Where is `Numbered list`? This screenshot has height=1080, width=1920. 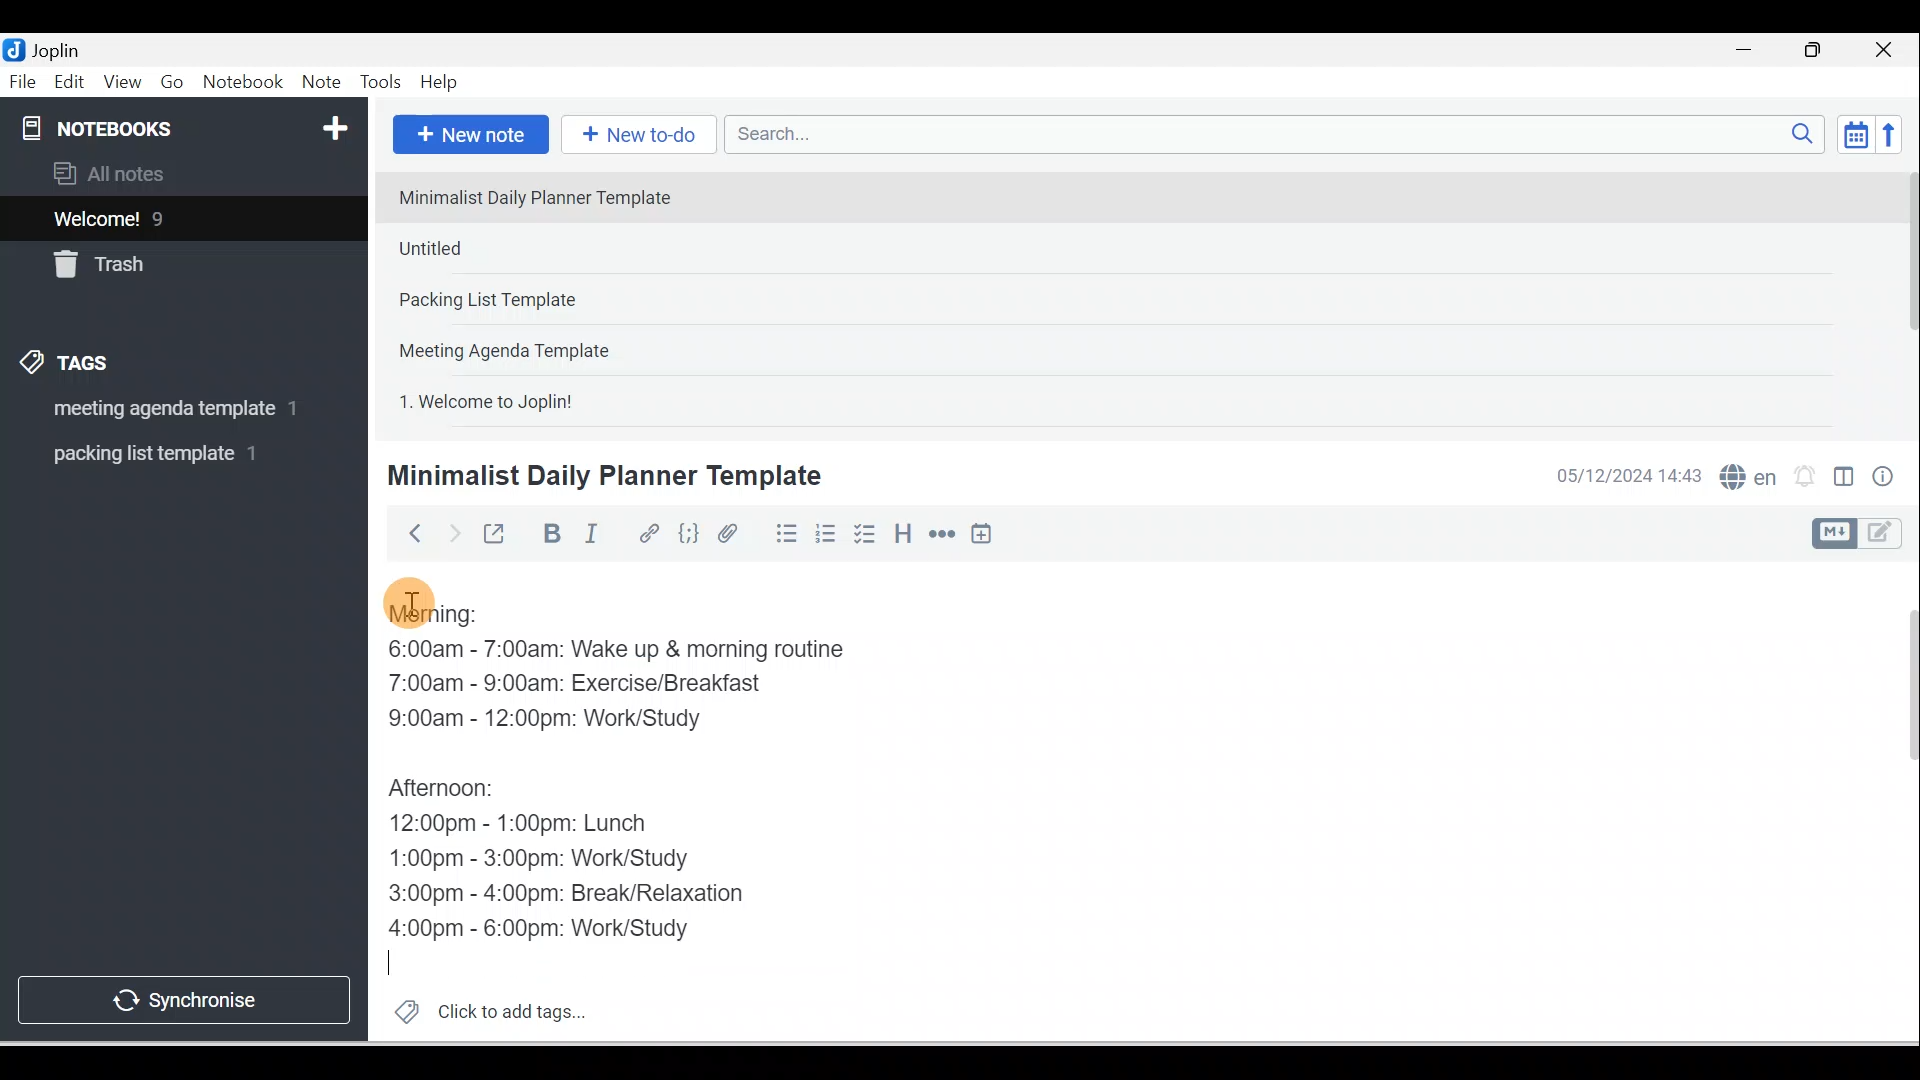 Numbered list is located at coordinates (826, 533).